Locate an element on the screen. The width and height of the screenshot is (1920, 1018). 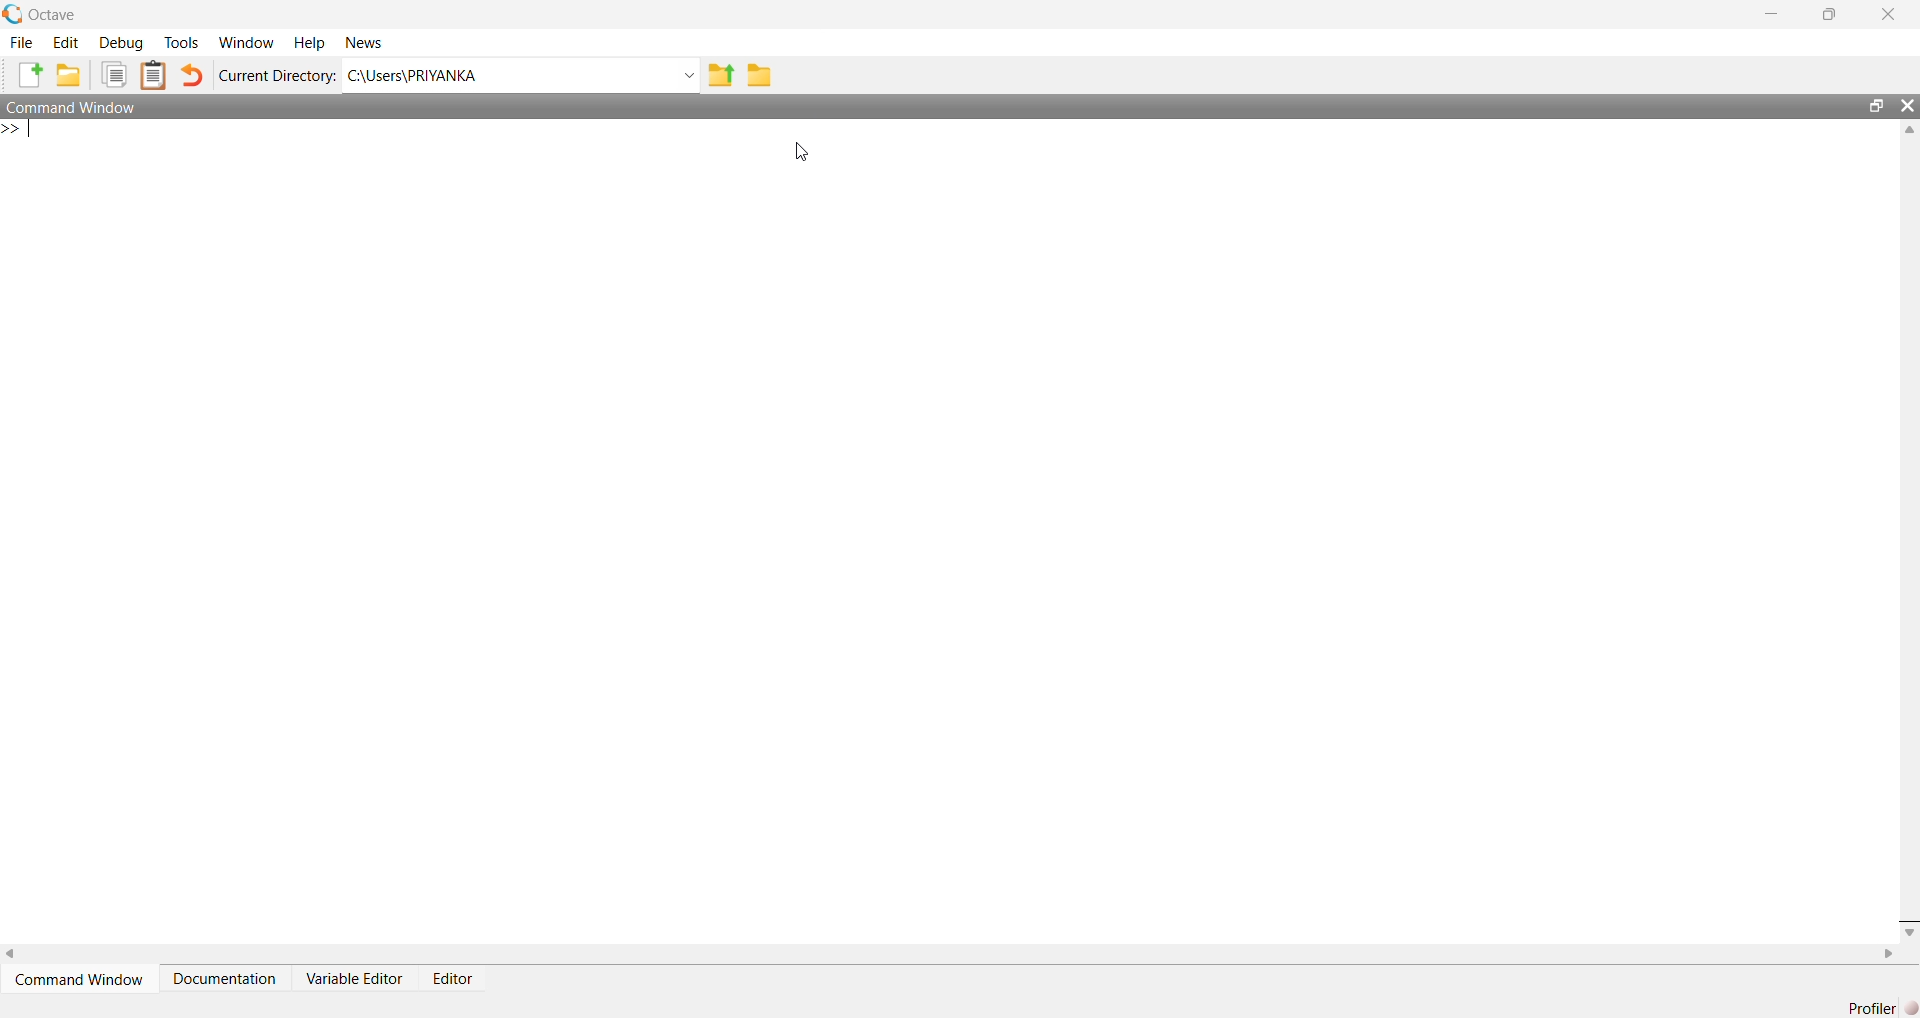
revert is located at coordinates (192, 78).